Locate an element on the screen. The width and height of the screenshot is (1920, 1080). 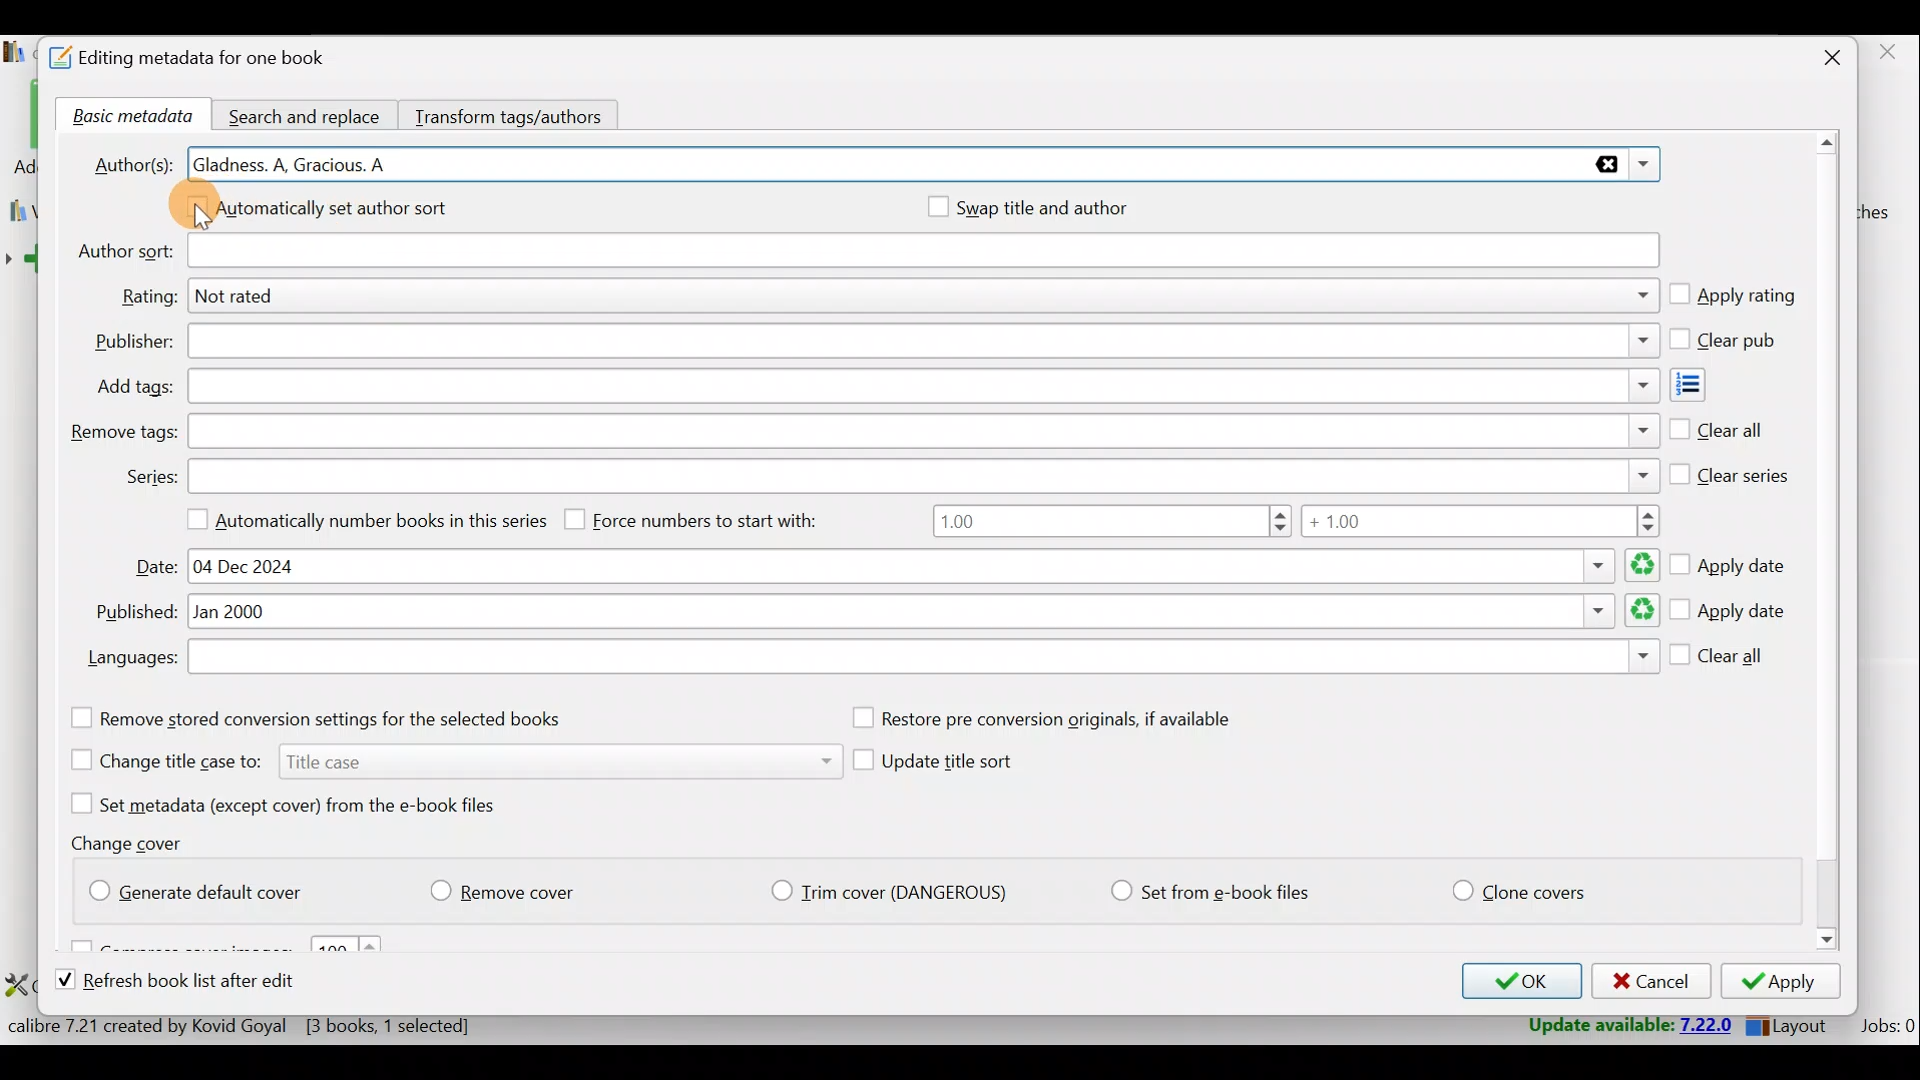
Add tags is located at coordinates (920, 387).